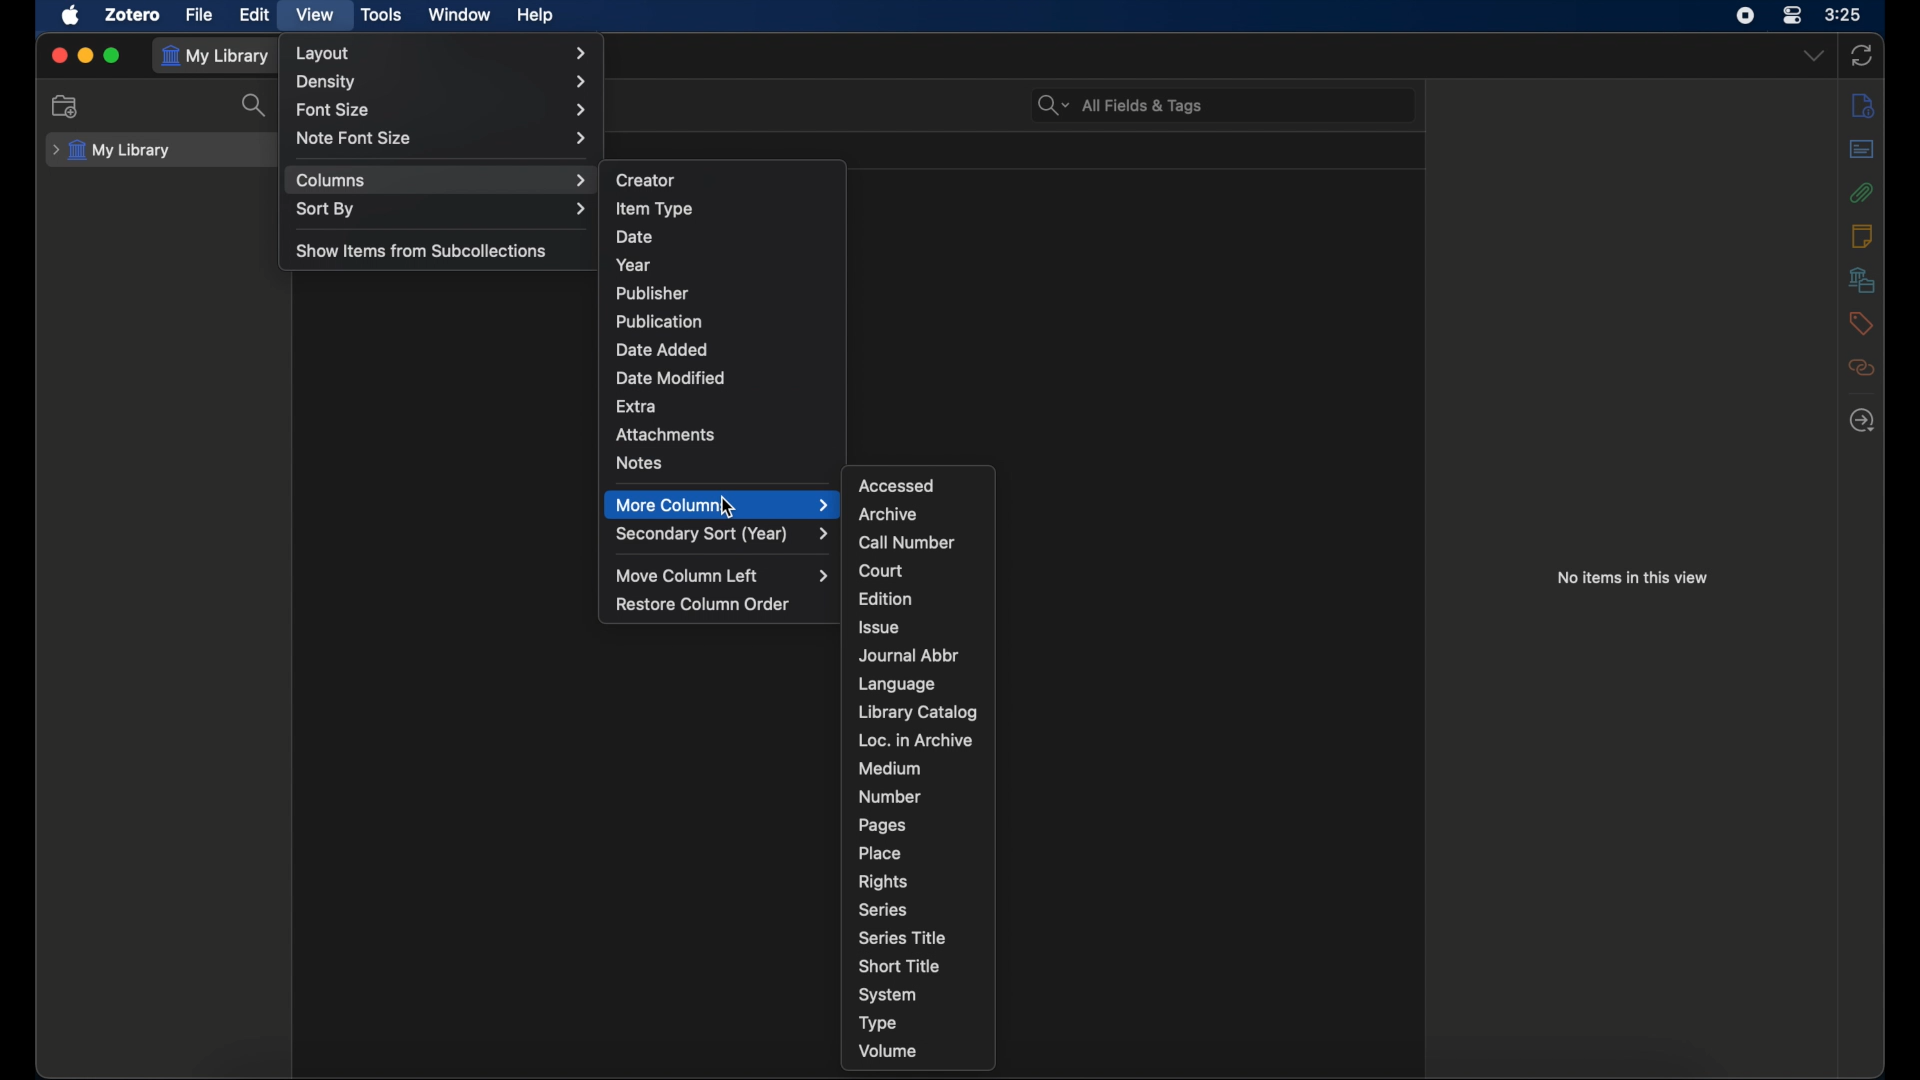 The height and width of the screenshot is (1080, 1920). I want to click on density, so click(445, 82).